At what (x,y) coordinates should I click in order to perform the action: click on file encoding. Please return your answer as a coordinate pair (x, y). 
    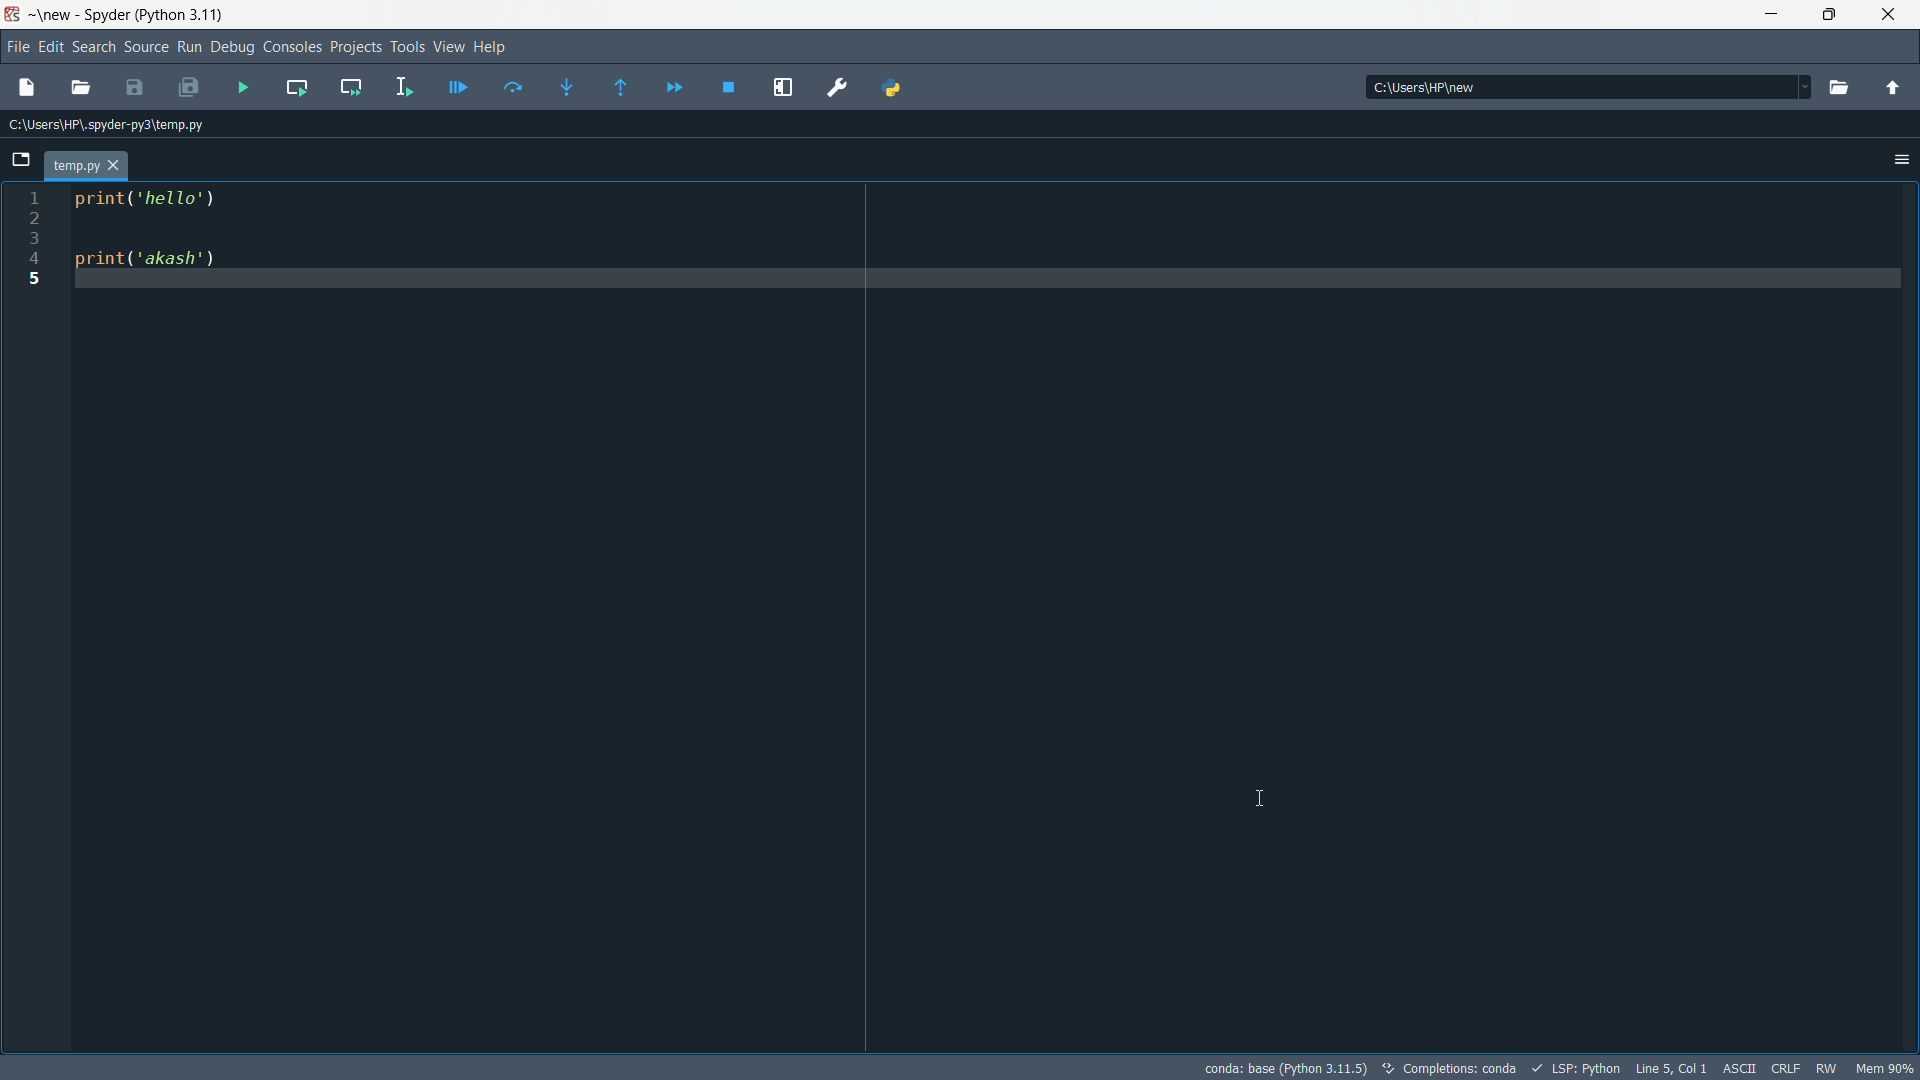
    Looking at the image, I should click on (1741, 1068).